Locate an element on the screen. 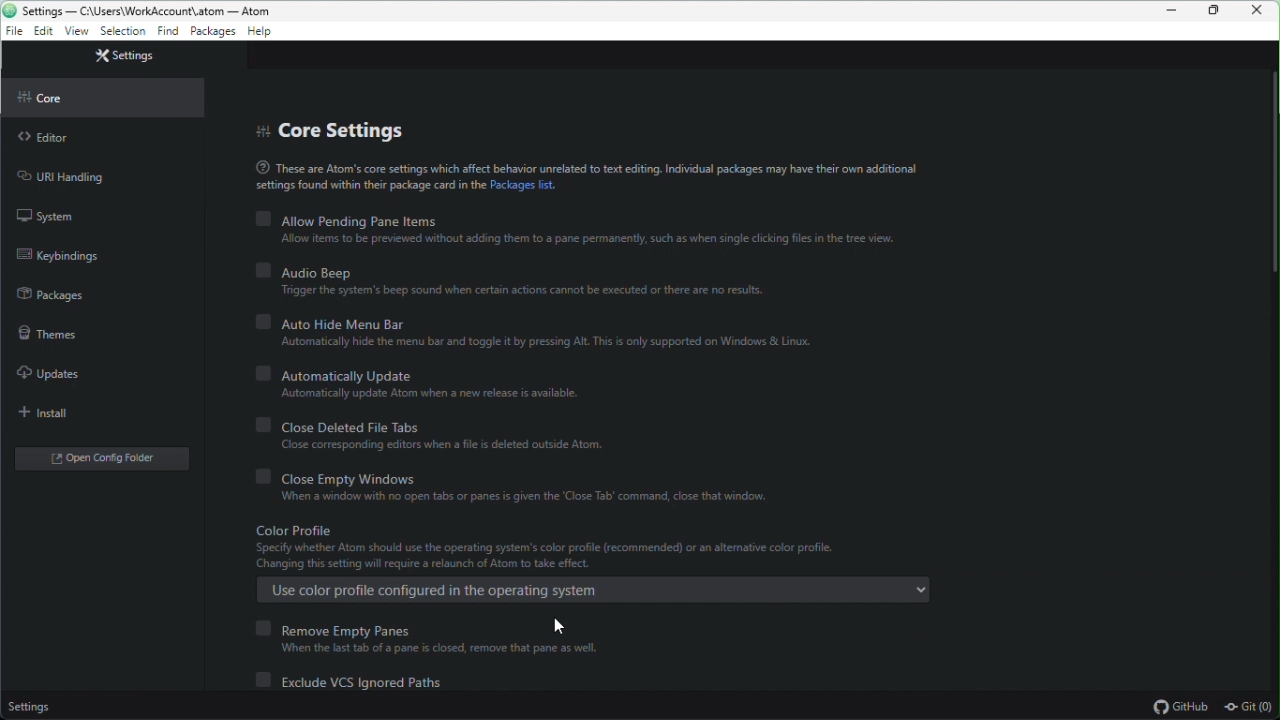 This screenshot has height=720, width=1280. Open folder is located at coordinates (97, 460).